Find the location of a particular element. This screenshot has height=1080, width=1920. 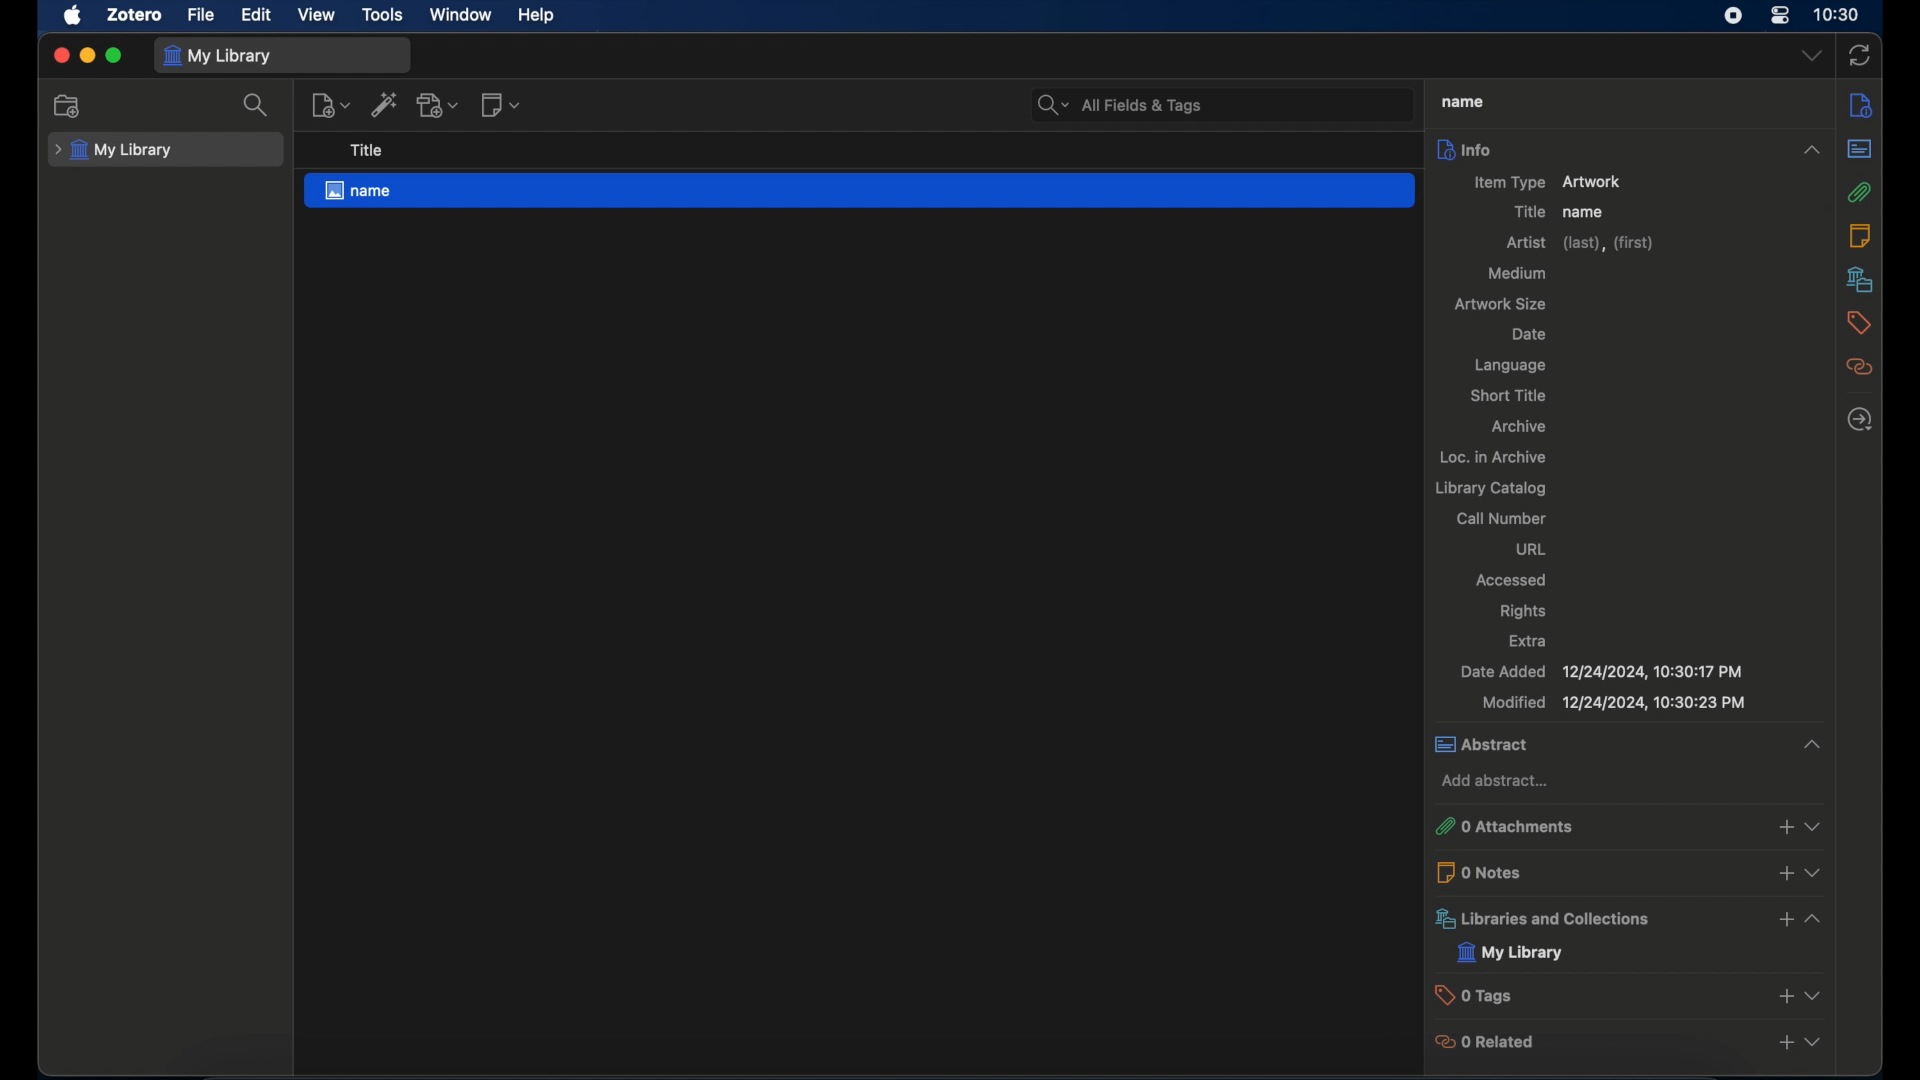

expand section is located at coordinates (1820, 826).